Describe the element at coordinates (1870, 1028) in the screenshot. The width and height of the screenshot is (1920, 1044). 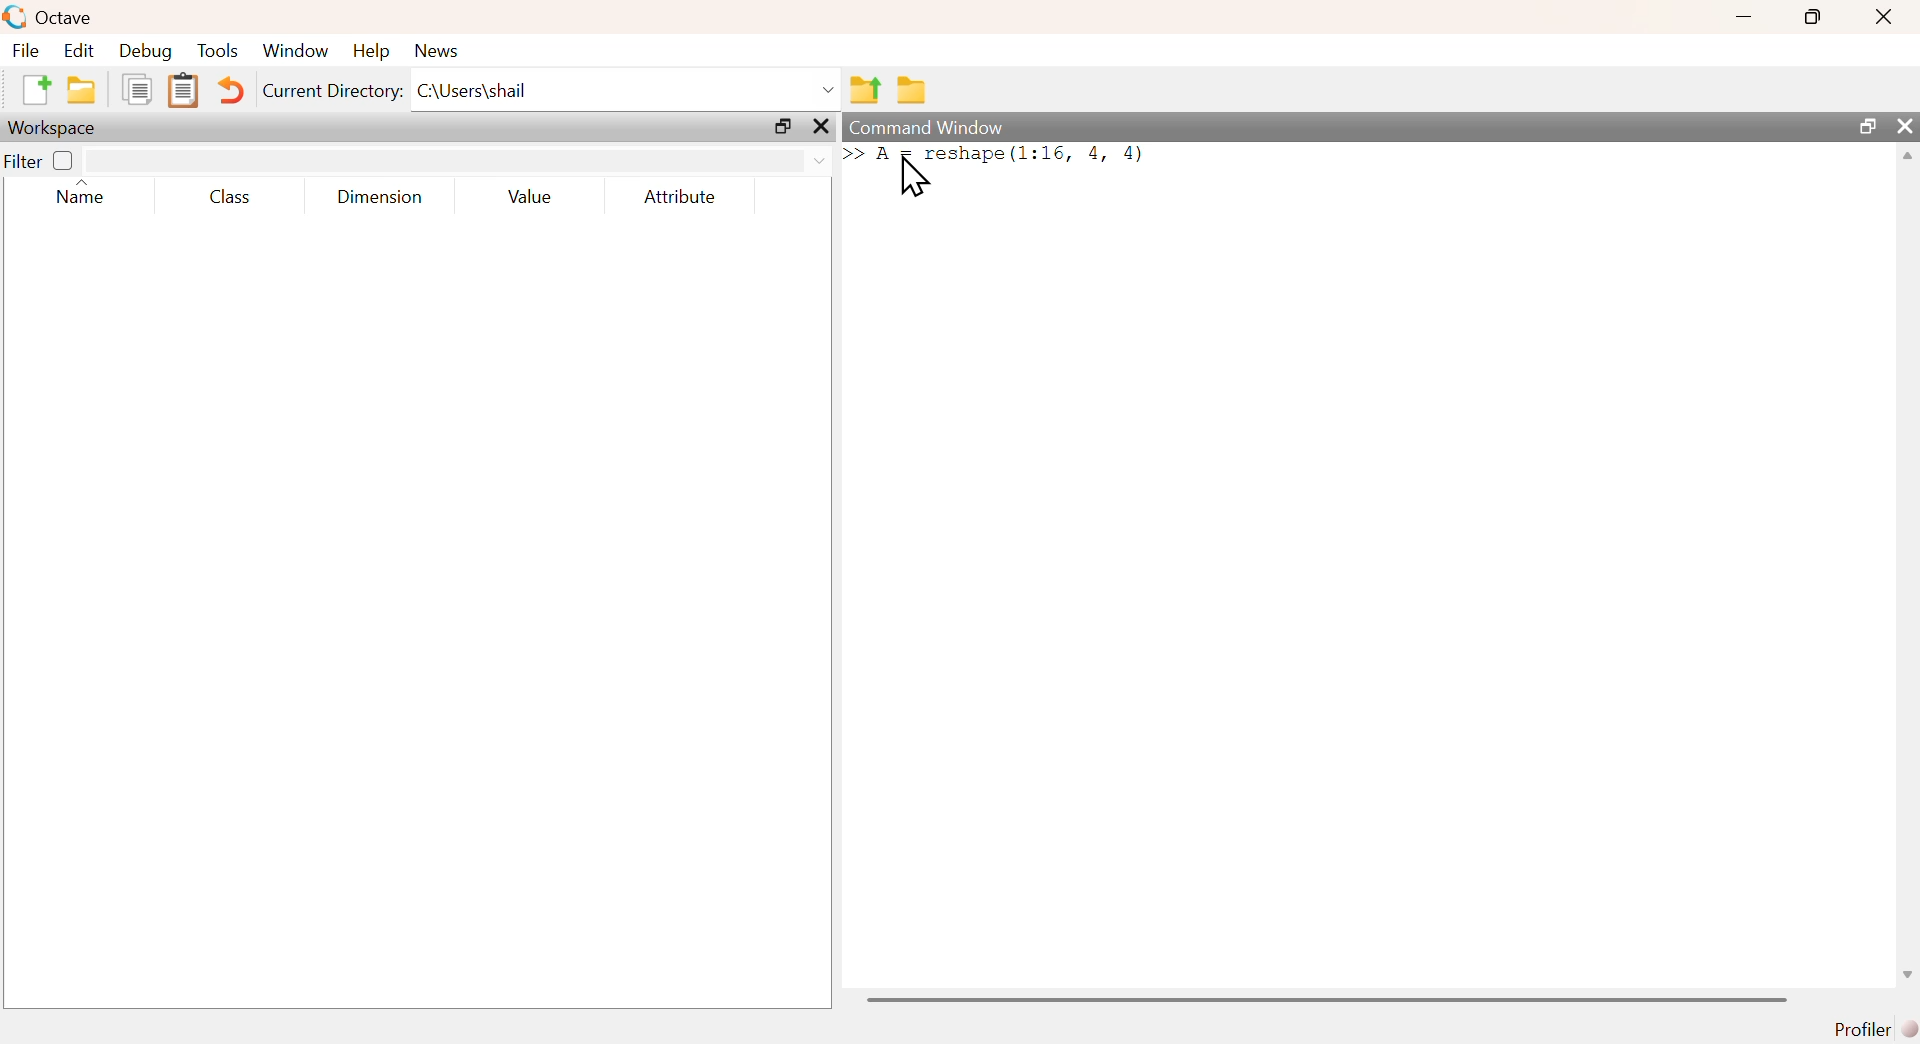
I see `profiler` at that location.